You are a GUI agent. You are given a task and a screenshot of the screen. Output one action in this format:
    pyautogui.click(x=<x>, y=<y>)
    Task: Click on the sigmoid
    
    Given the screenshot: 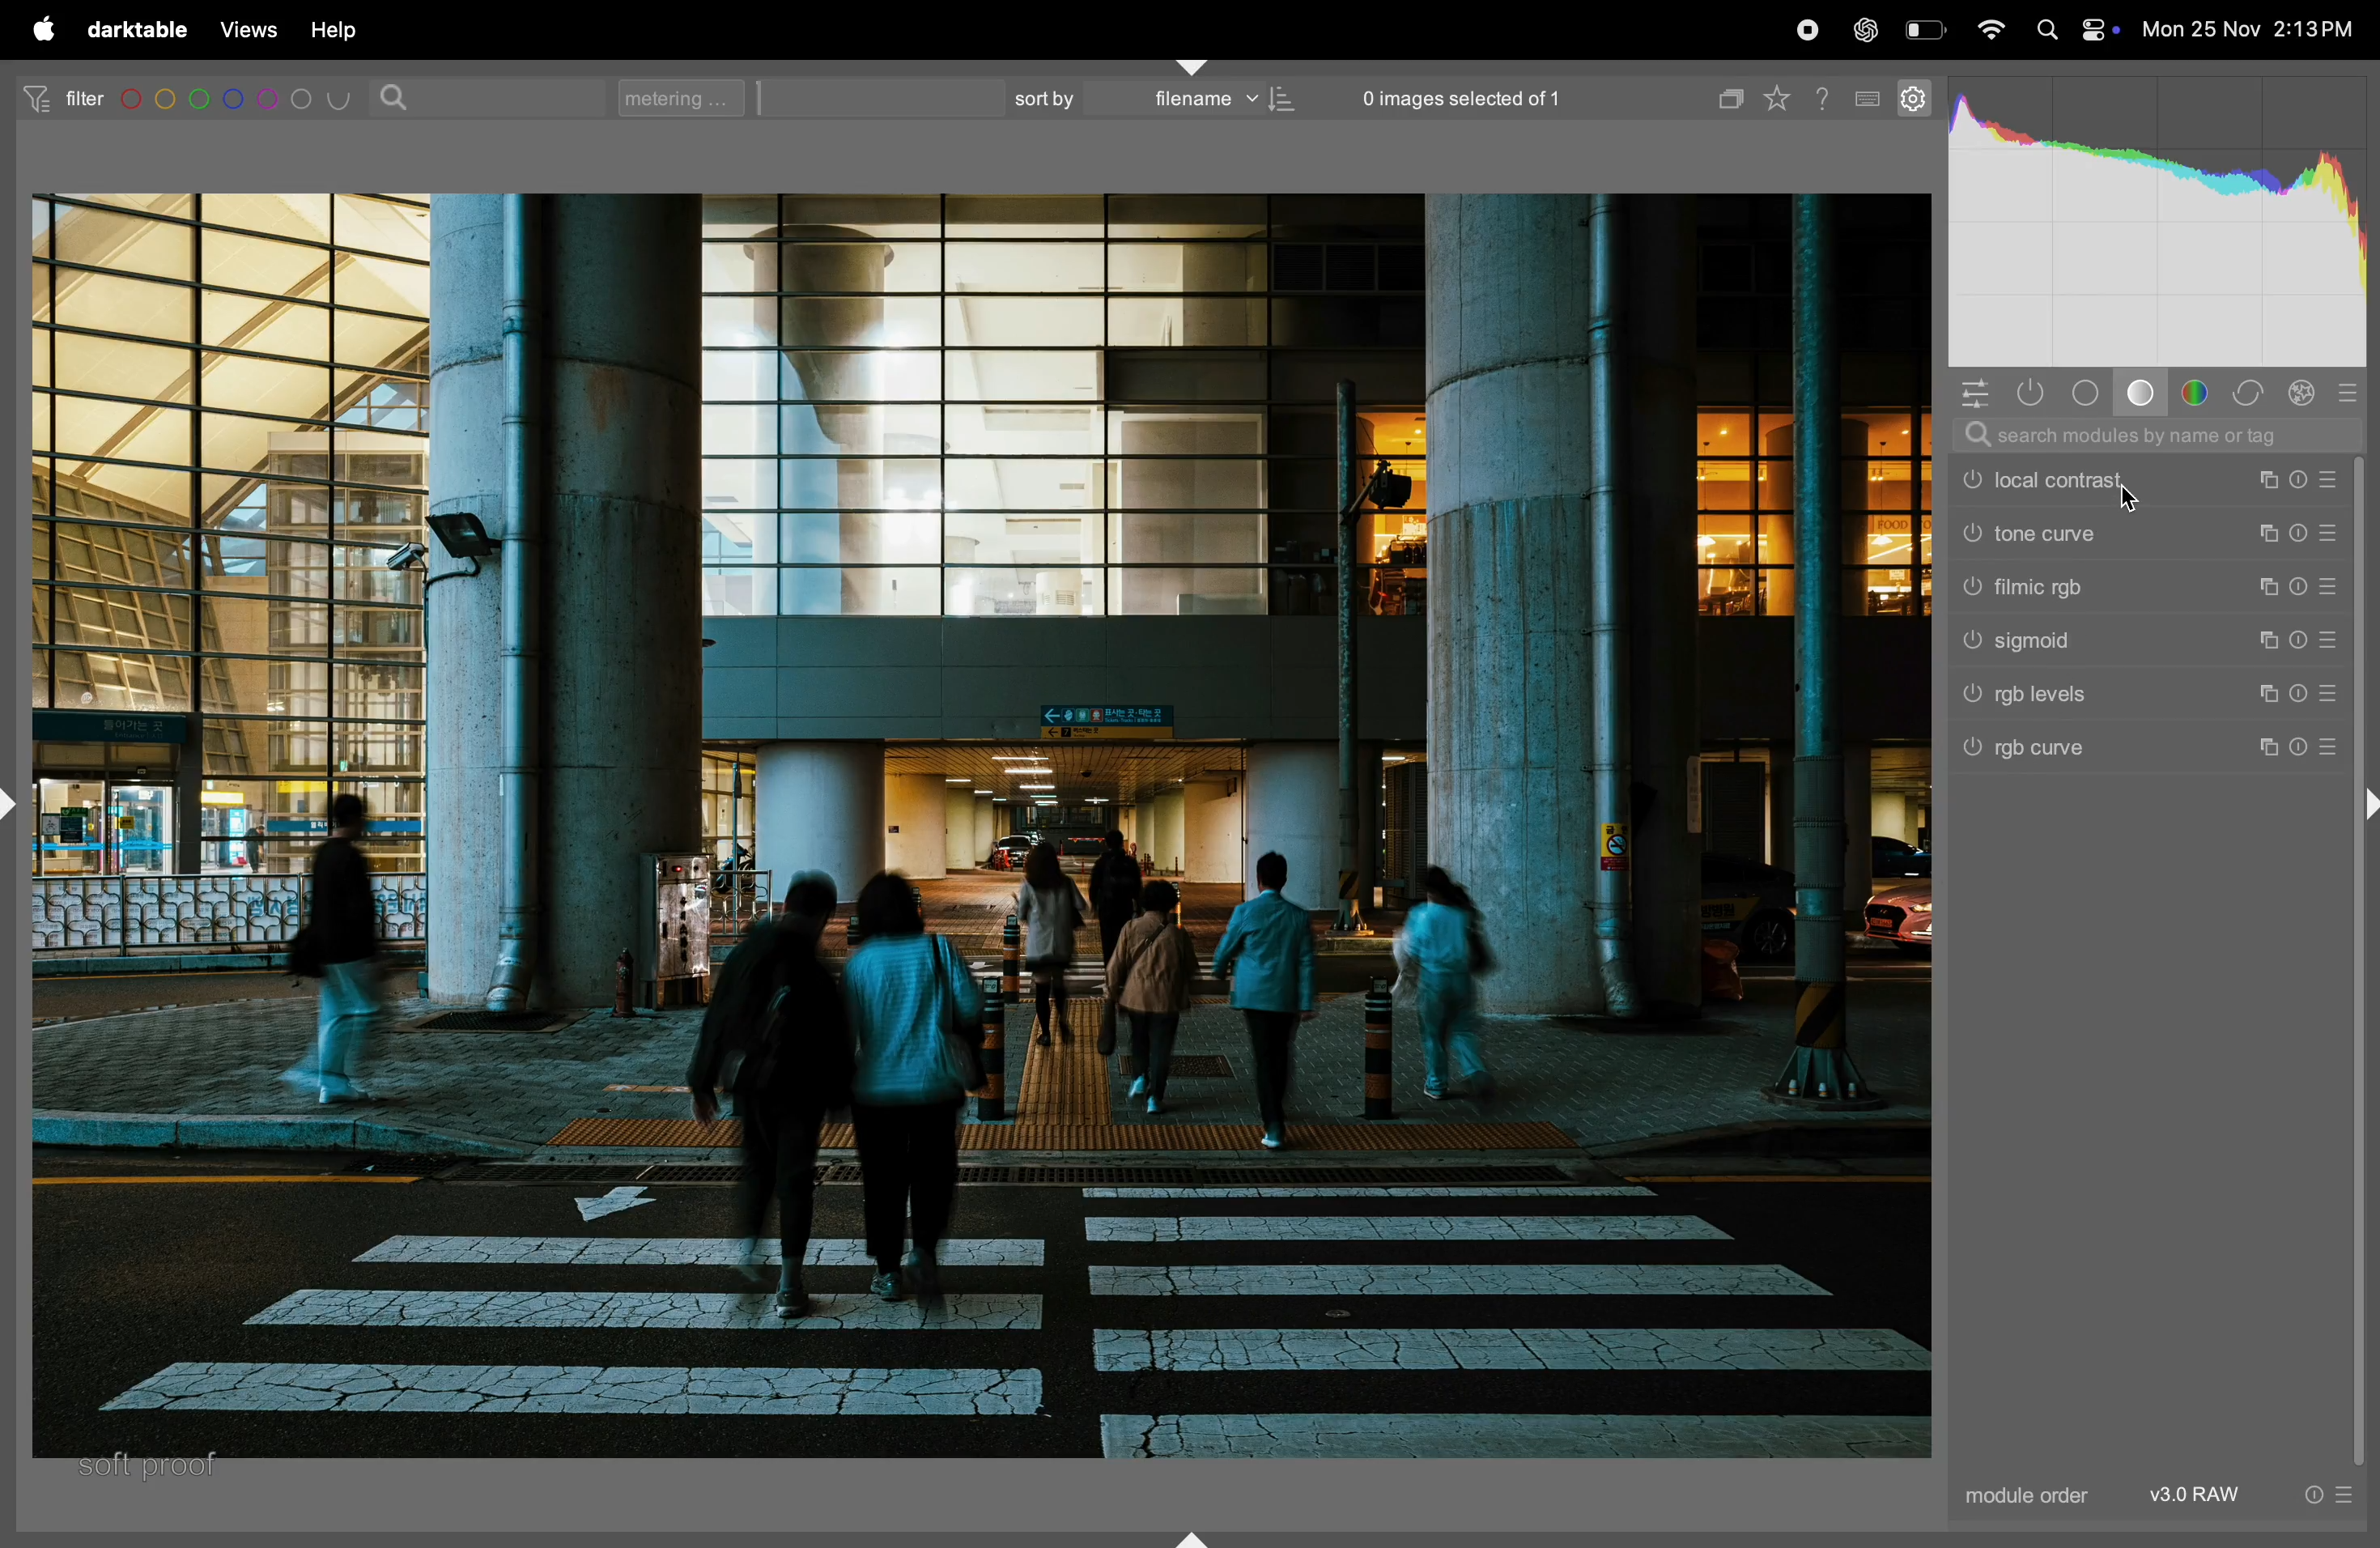 What is the action you would take?
    pyautogui.click(x=2138, y=644)
    